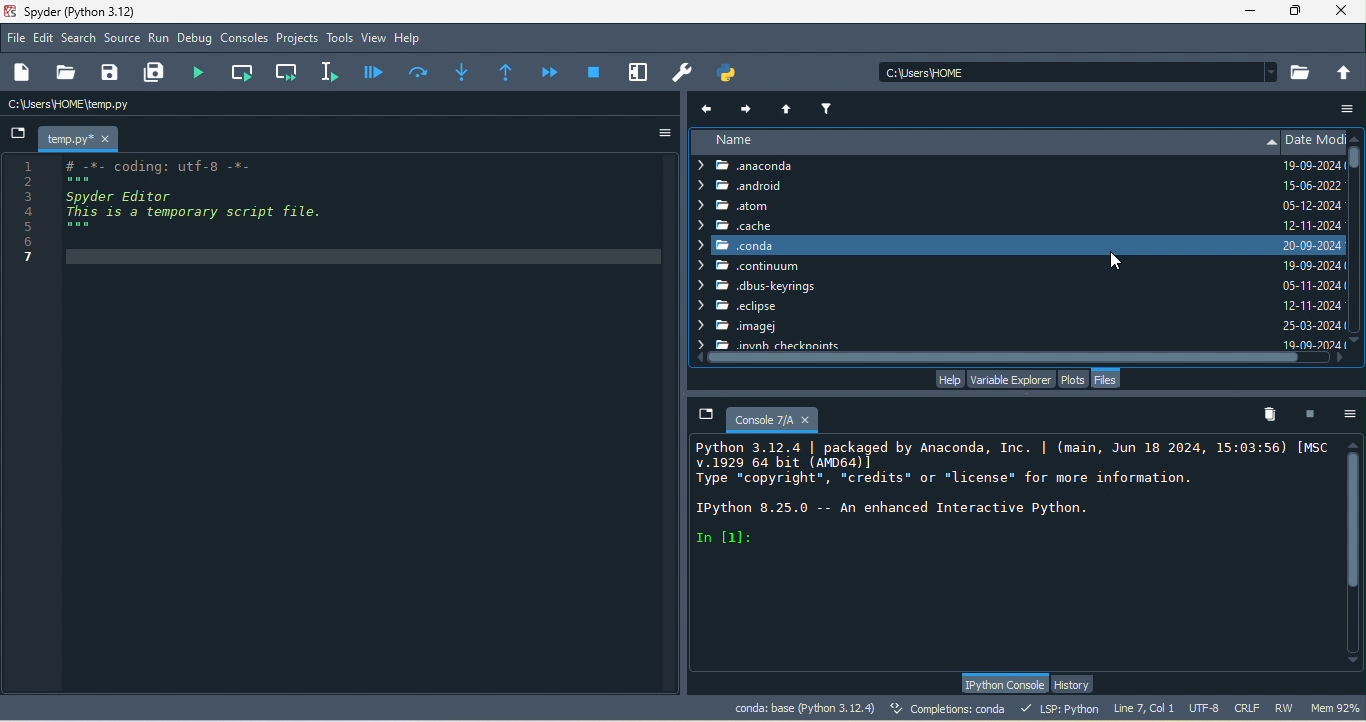 Image resolution: width=1366 pixels, height=722 pixels. I want to click on android, so click(753, 187).